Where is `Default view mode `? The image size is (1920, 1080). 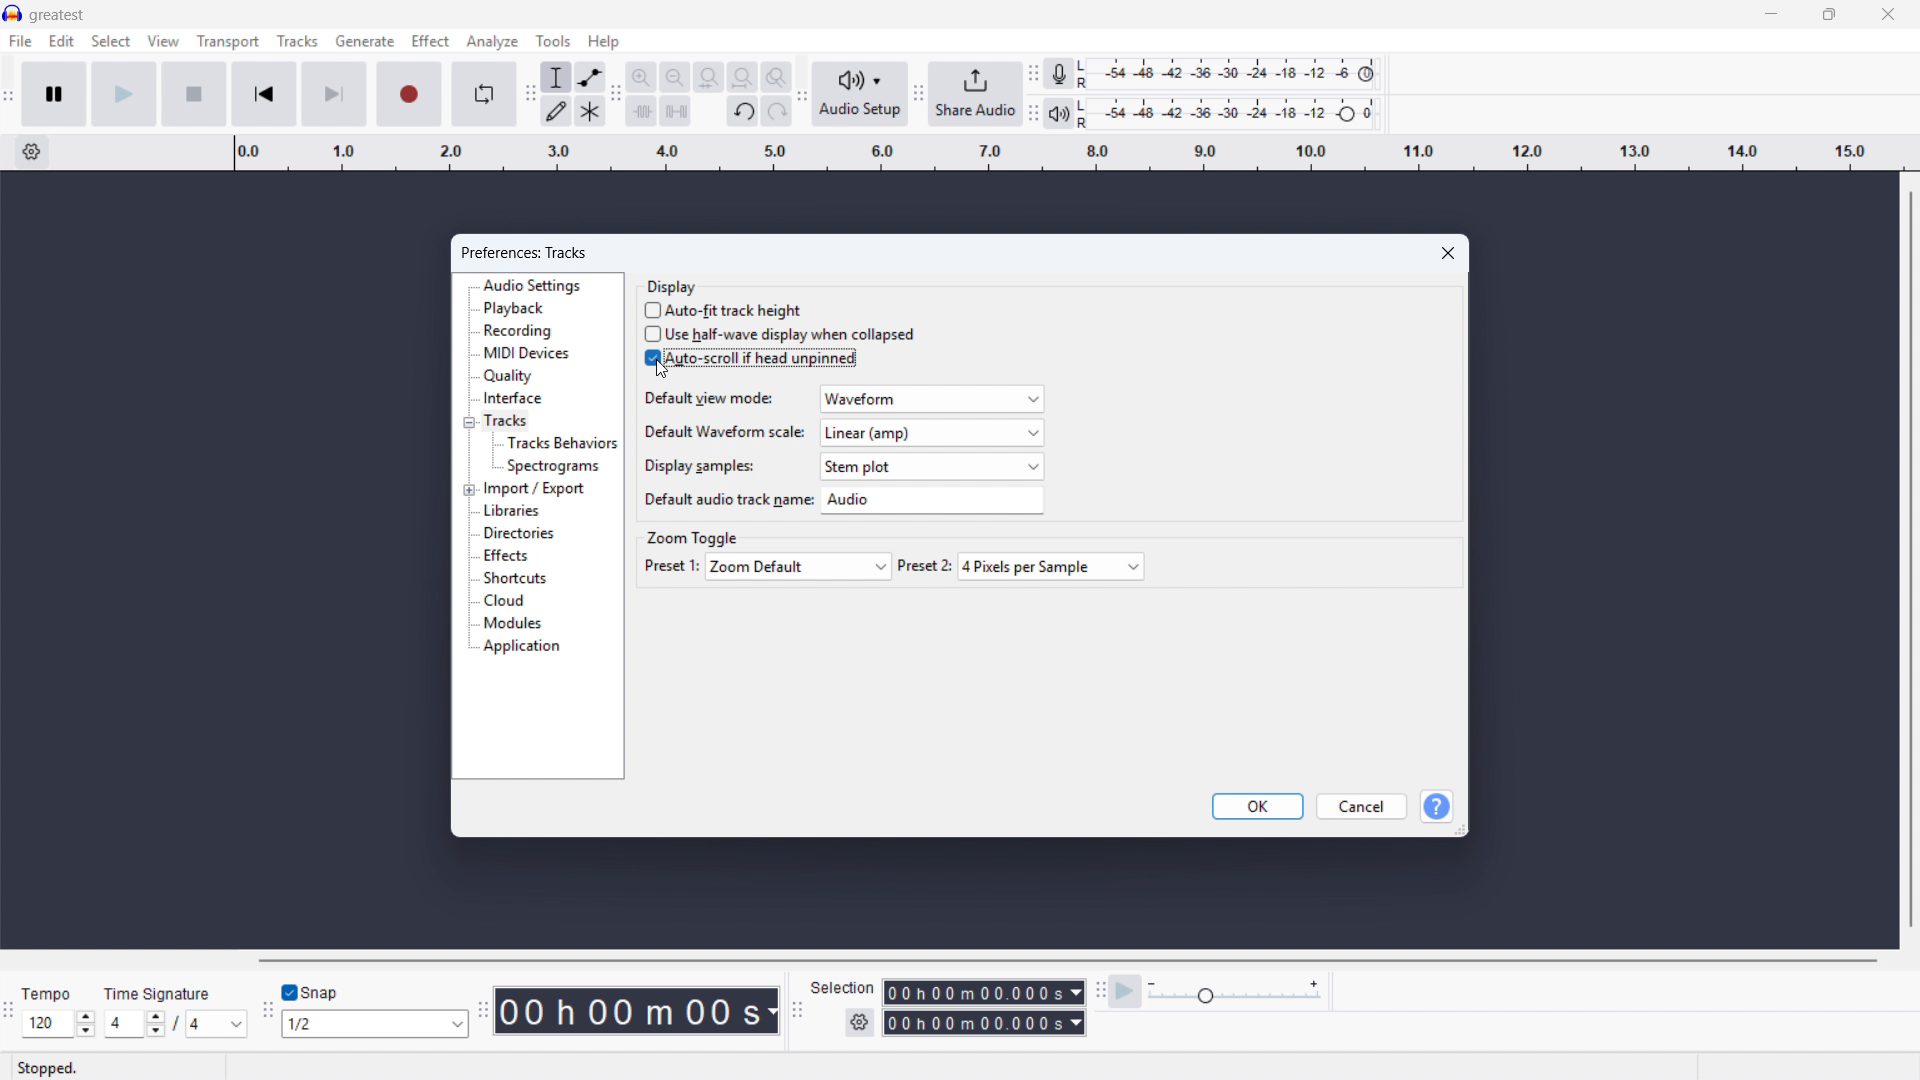 Default view mode  is located at coordinates (933, 399).